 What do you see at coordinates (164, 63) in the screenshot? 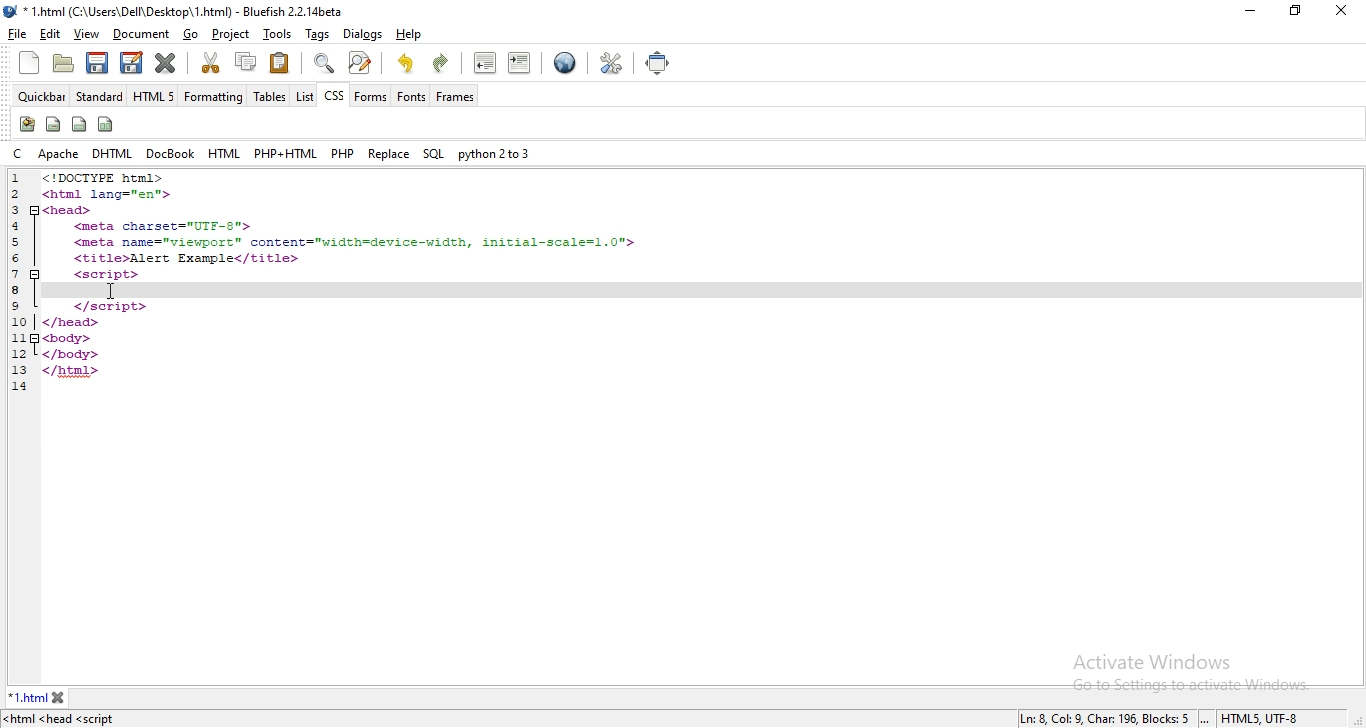
I see `close` at bounding box center [164, 63].